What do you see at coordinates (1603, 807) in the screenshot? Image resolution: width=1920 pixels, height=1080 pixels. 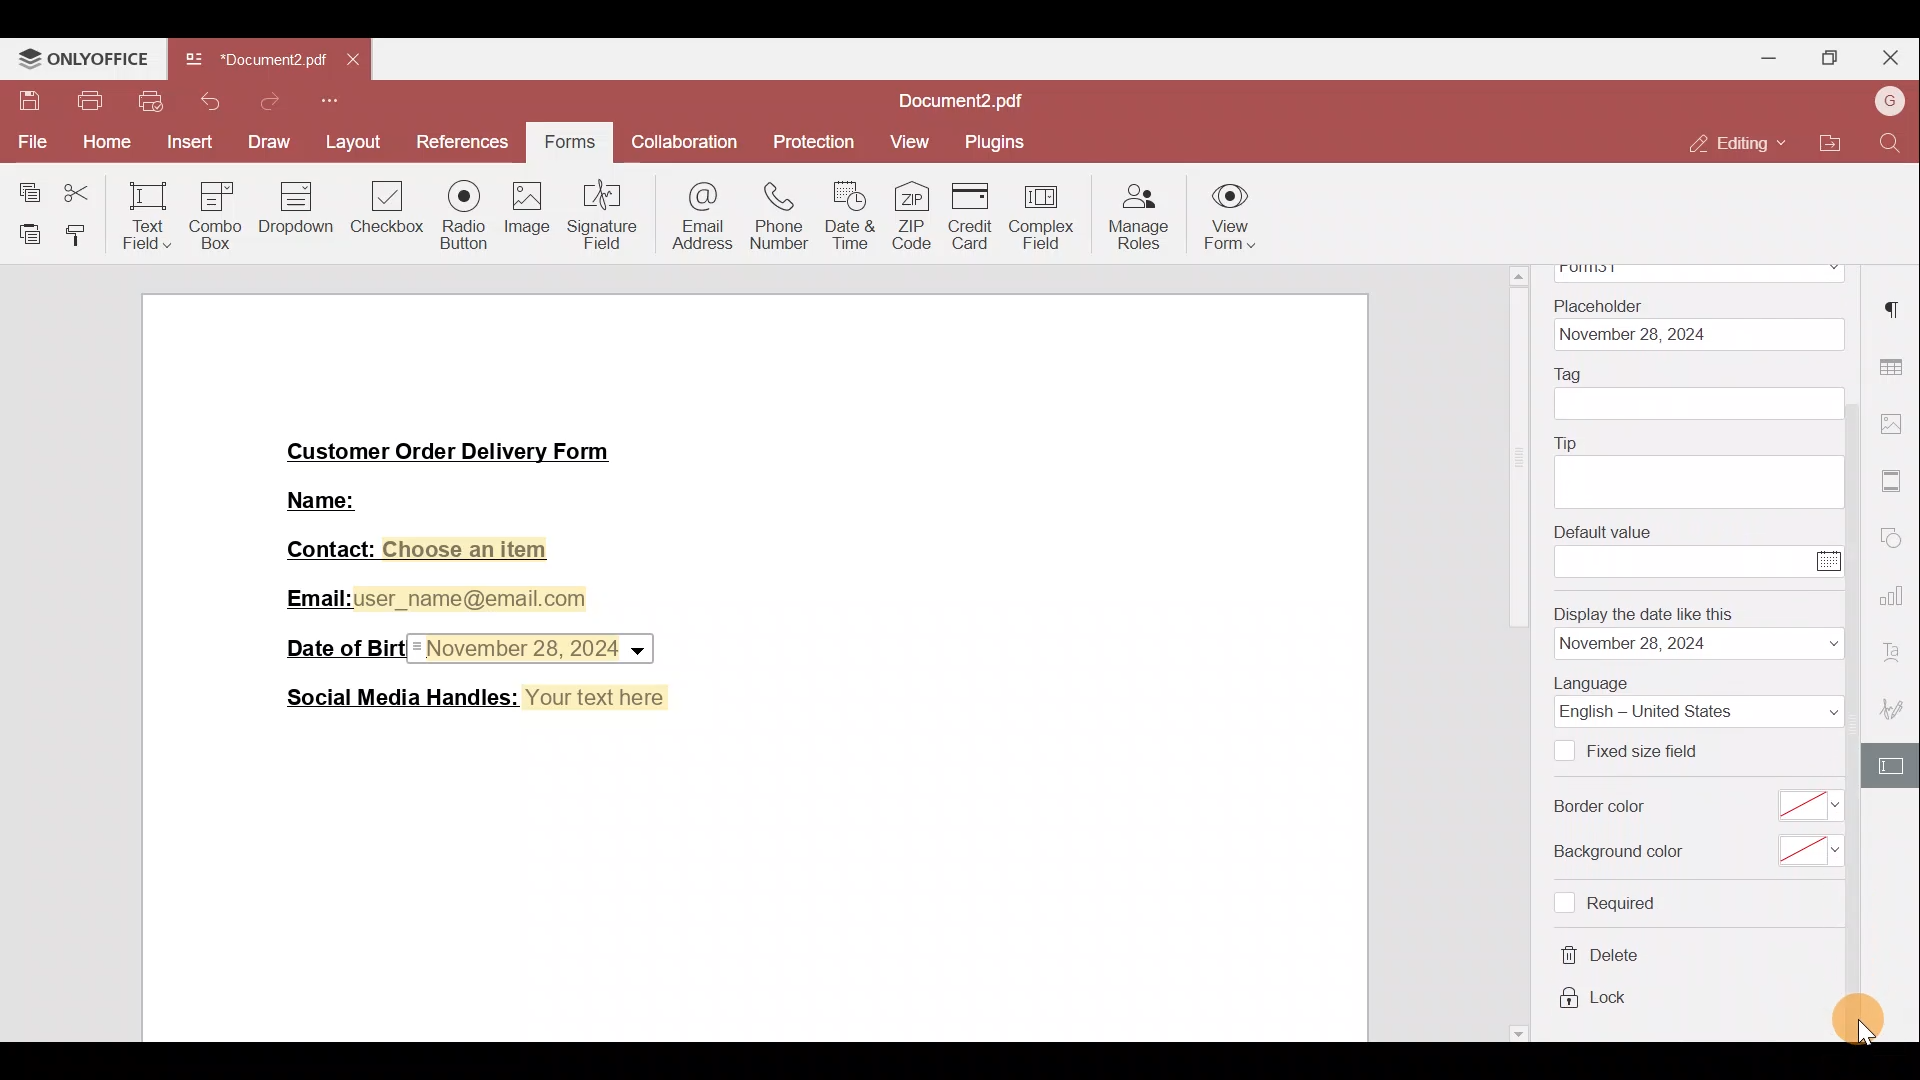 I see `Border color` at bounding box center [1603, 807].